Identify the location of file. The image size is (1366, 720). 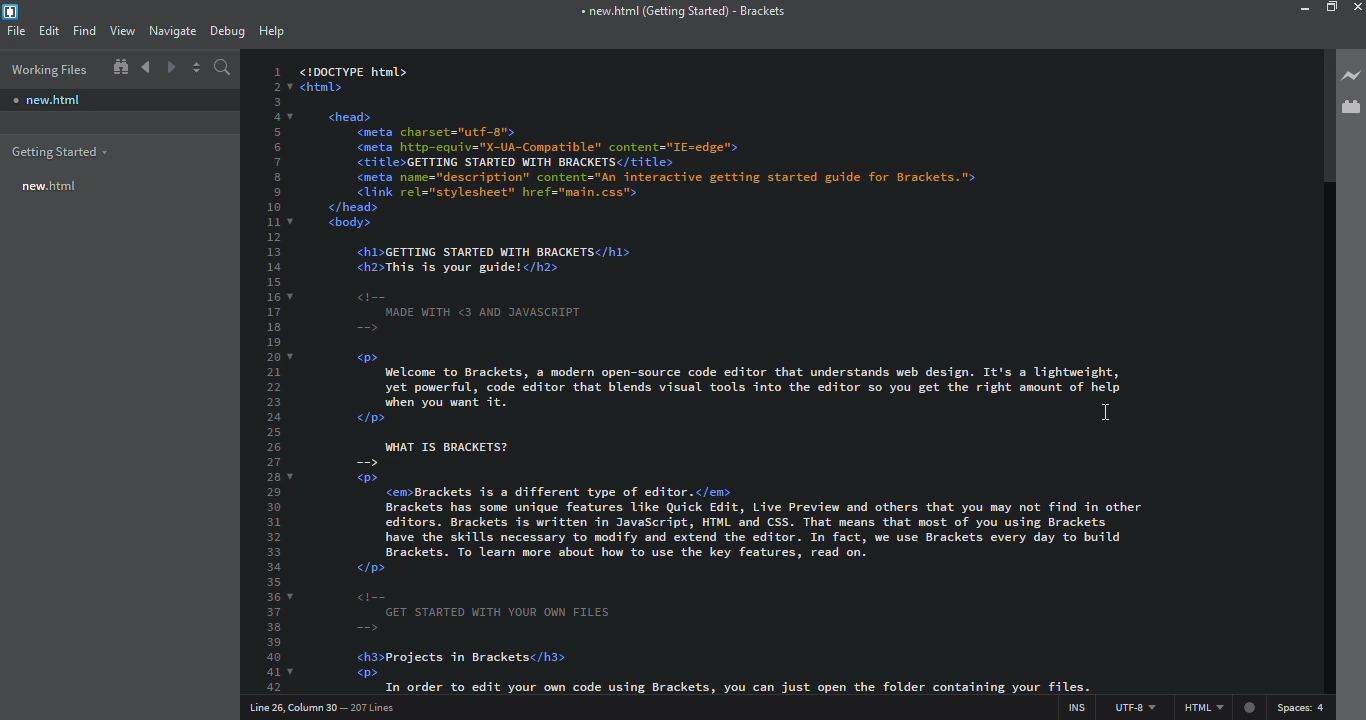
(16, 31).